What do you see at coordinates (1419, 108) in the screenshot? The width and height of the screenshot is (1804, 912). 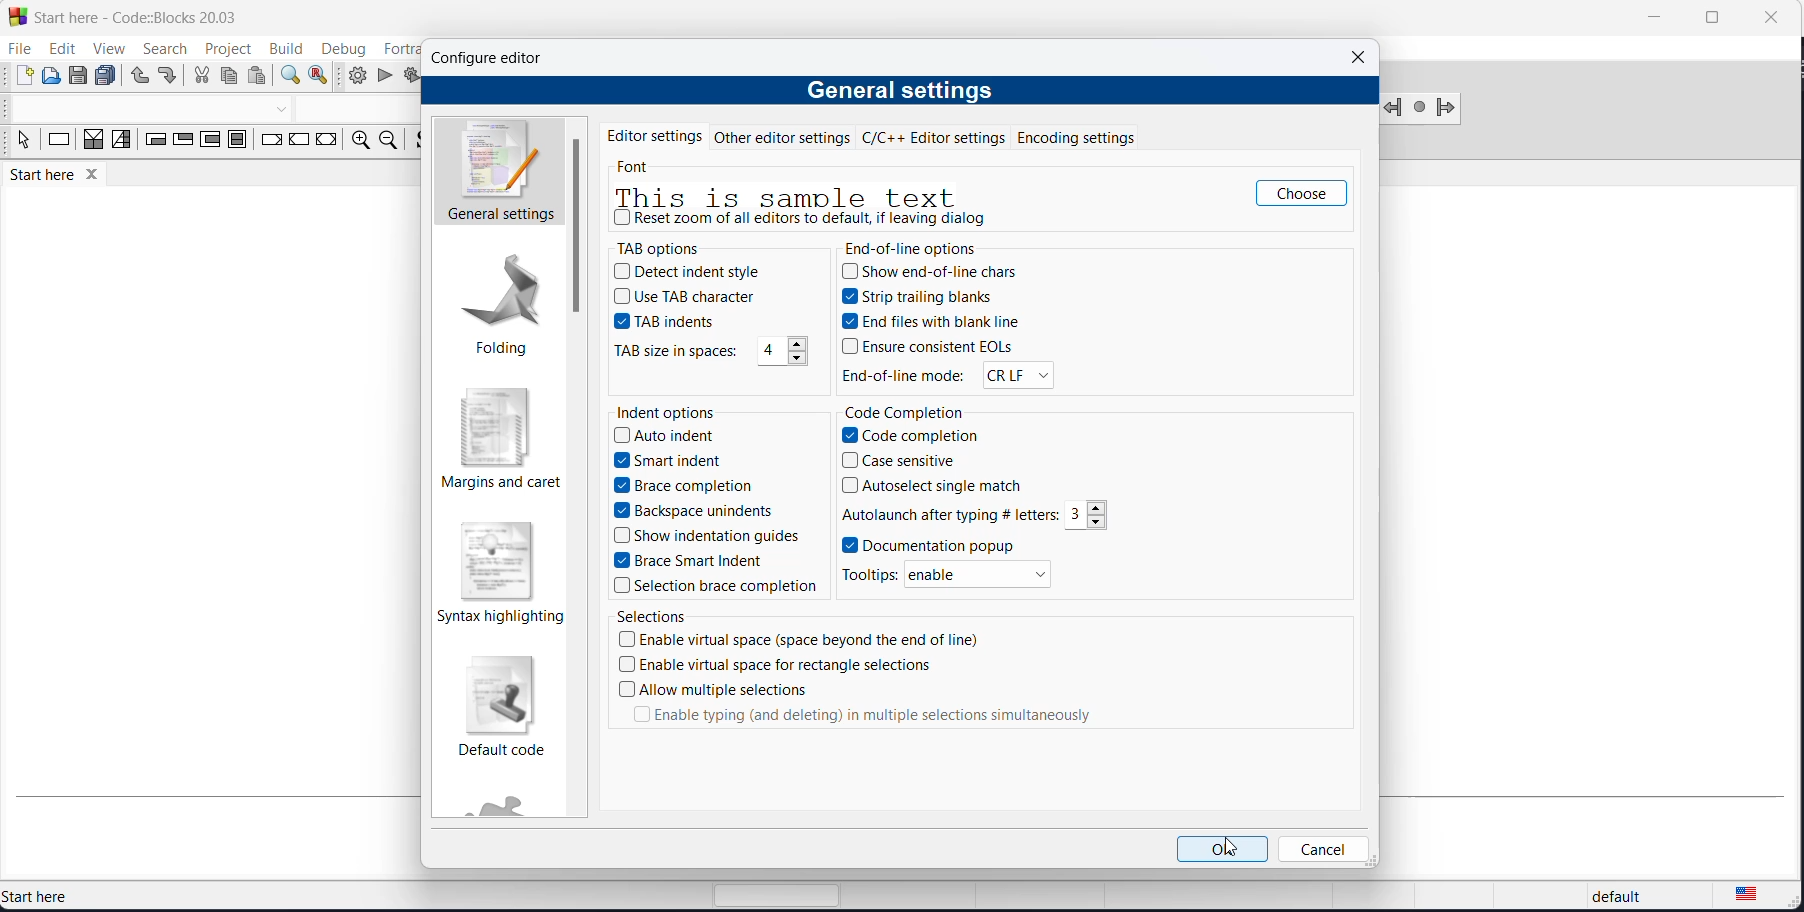 I see `jump next` at bounding box center [1419, 108].